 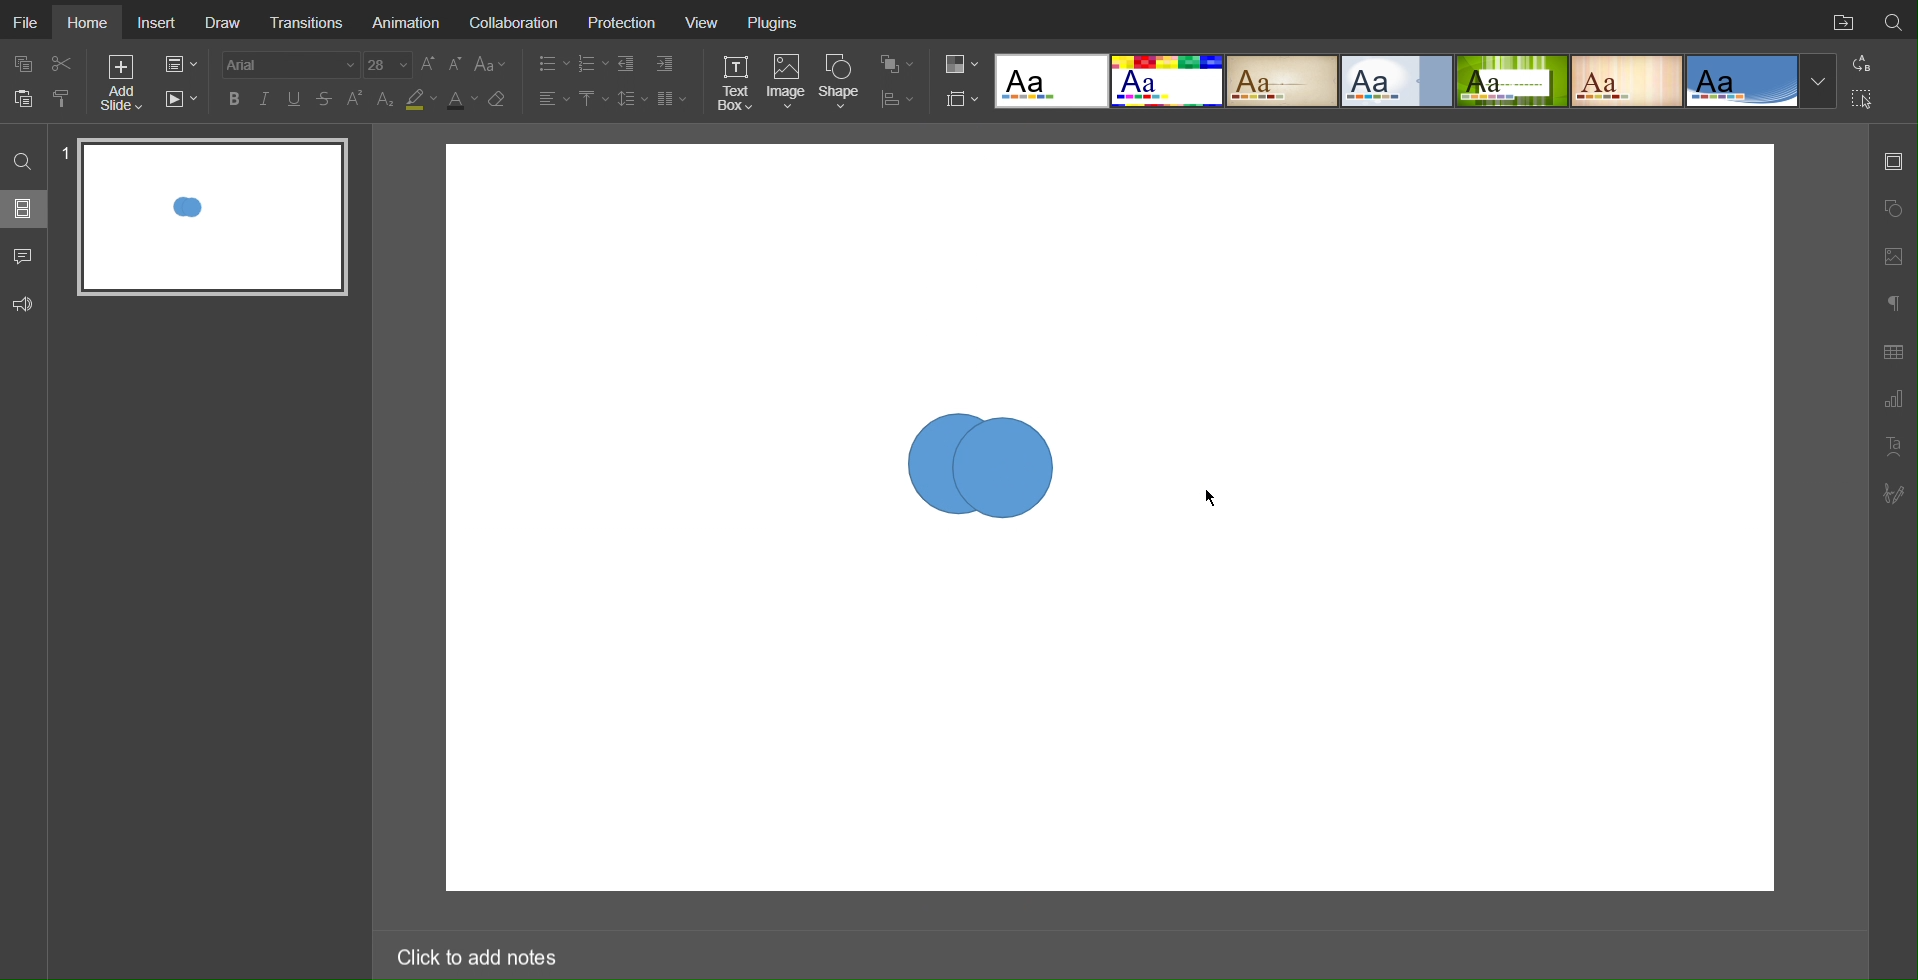 What do you see at coordinates (441, 64) in the screenshot?
I see `Font Size` at bounding box center [441, 64].